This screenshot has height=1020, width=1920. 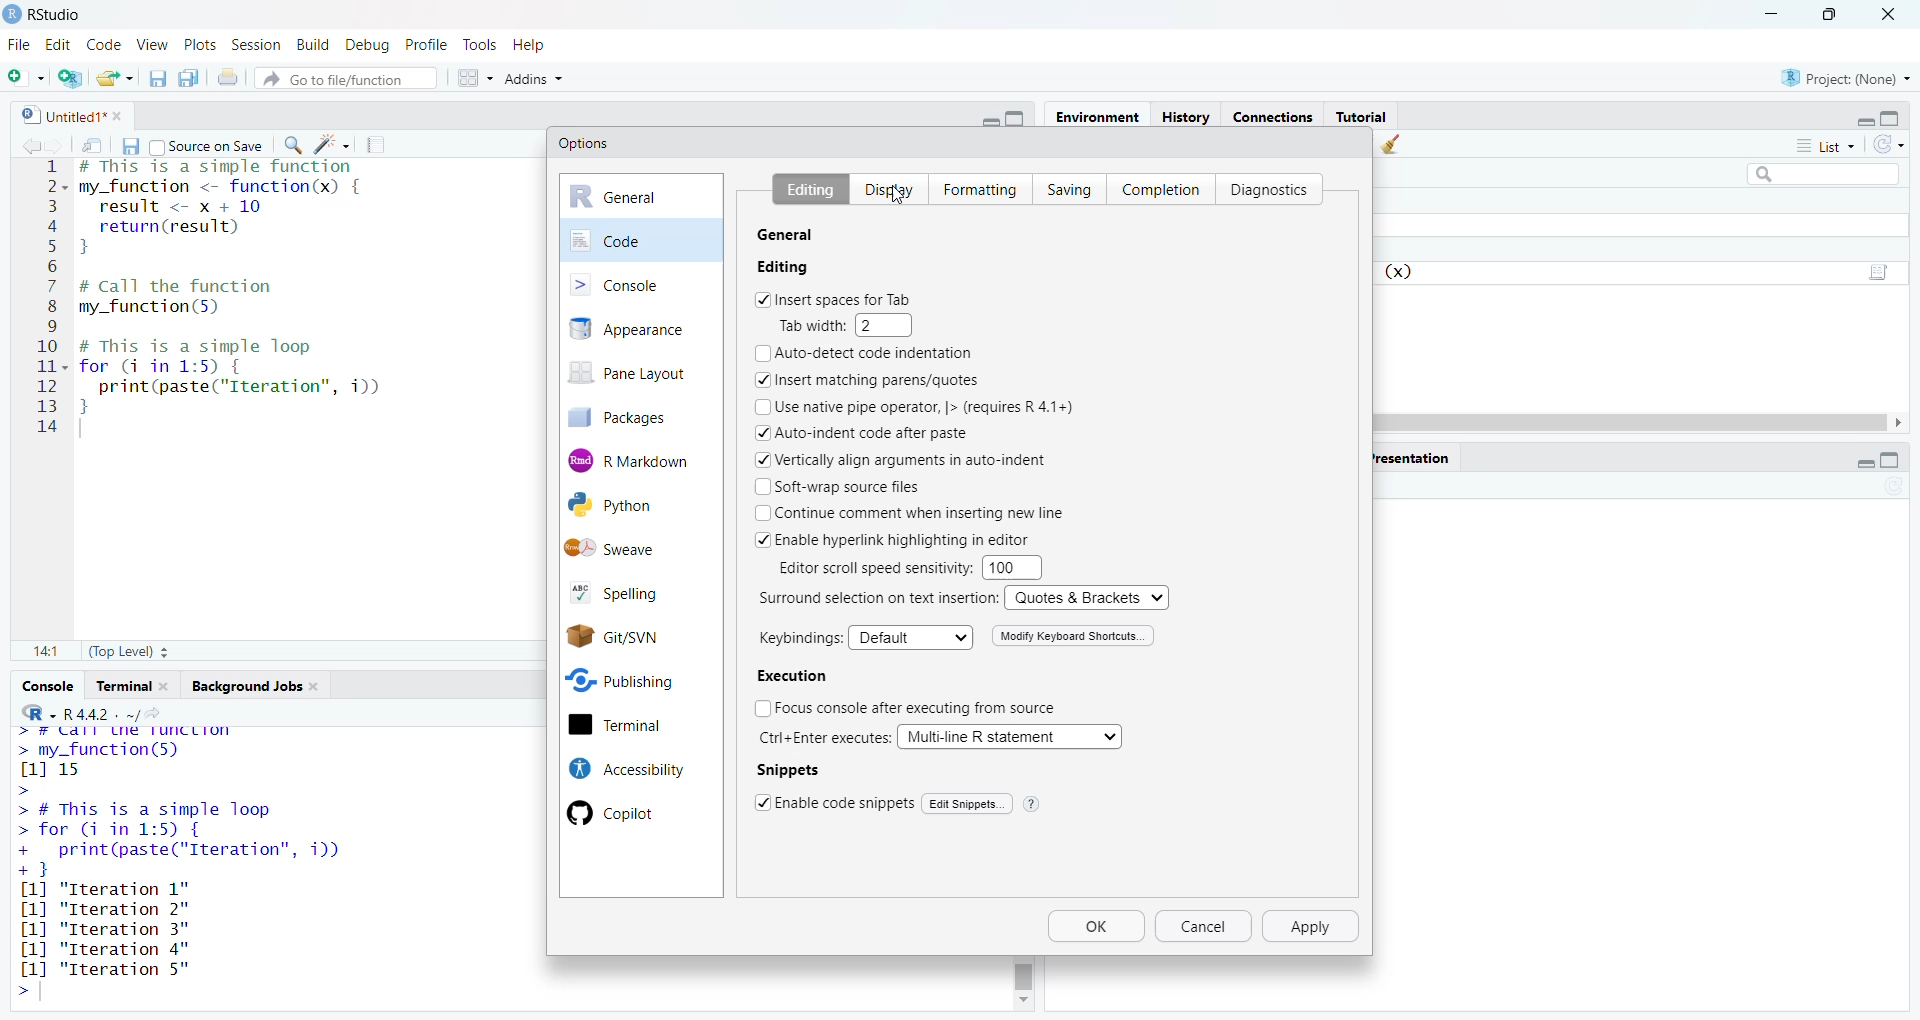 What do you see at coordinates (1025, 973) in the screenshot?
I see `scrollbar` at bounding box center [1025, 973].